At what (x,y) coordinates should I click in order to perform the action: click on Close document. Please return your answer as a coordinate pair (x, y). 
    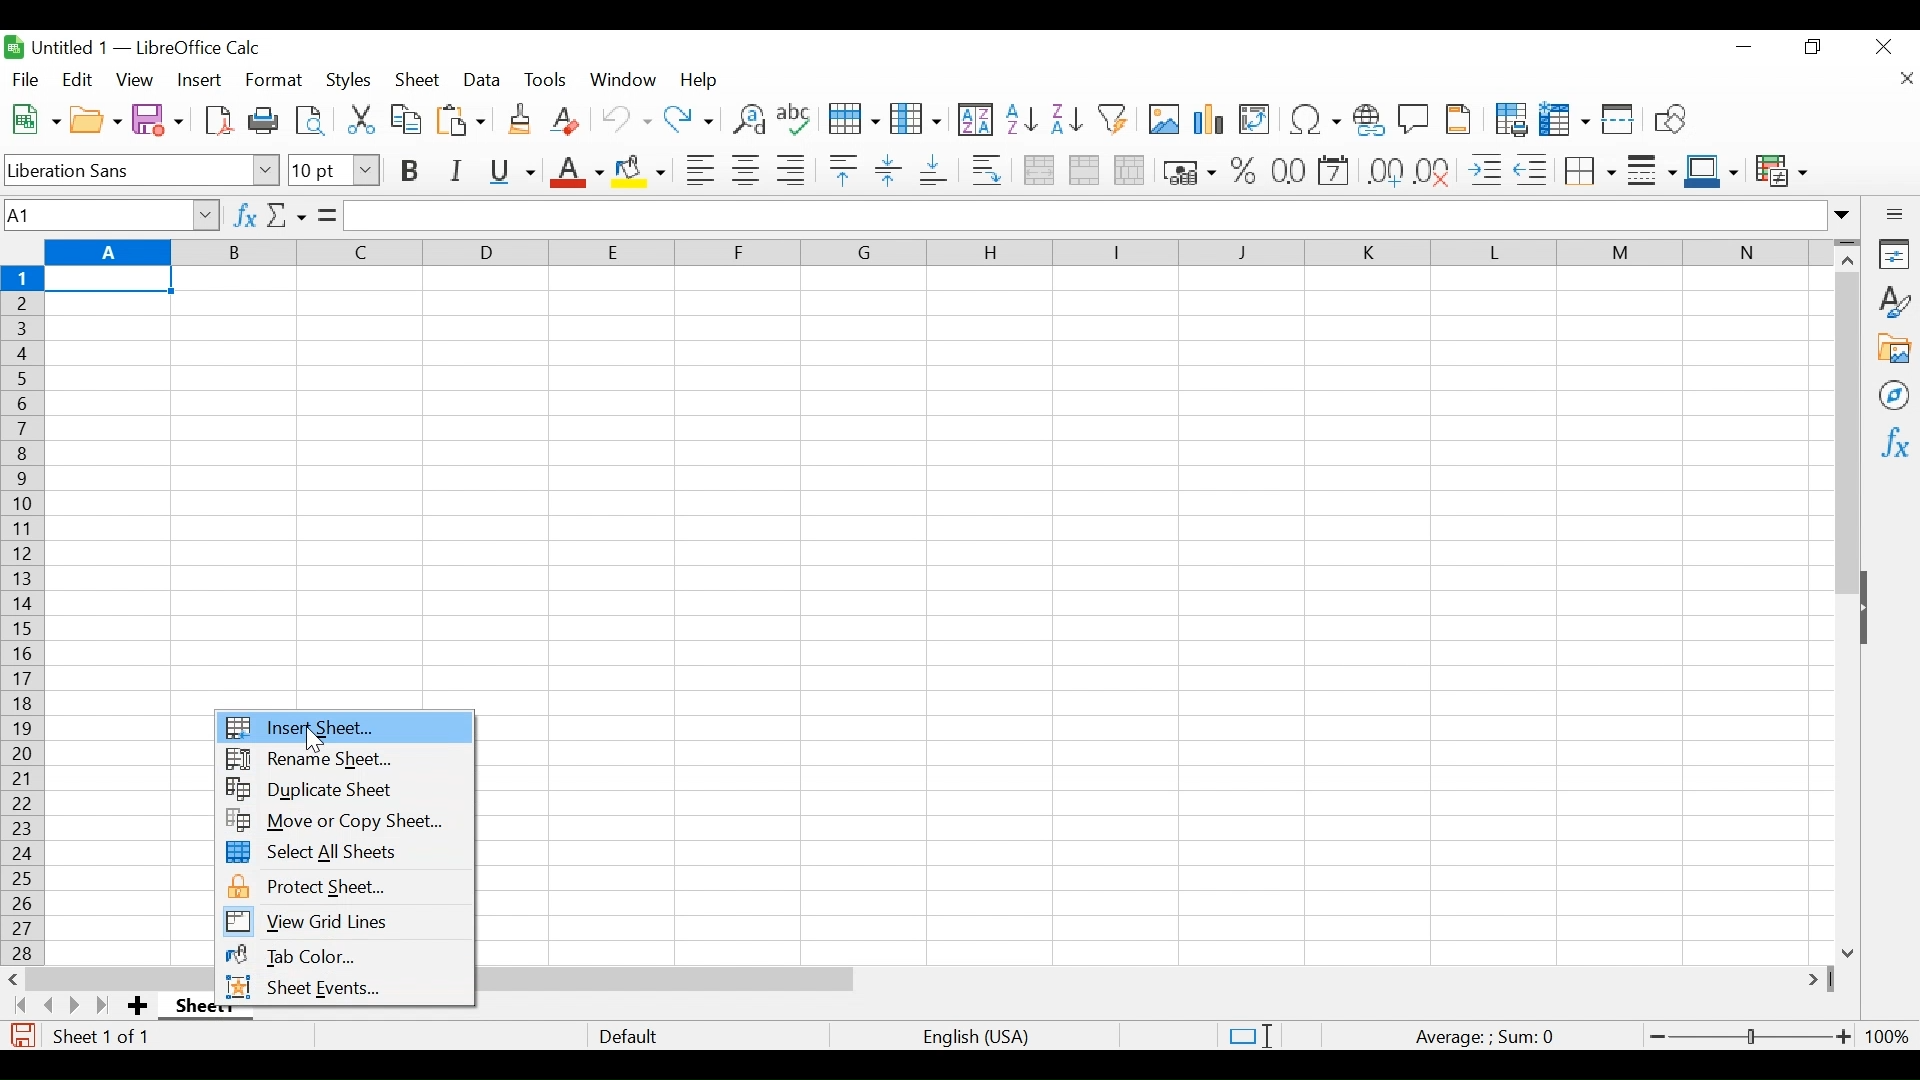
    Looking at the image, I should click on (1907, 79).